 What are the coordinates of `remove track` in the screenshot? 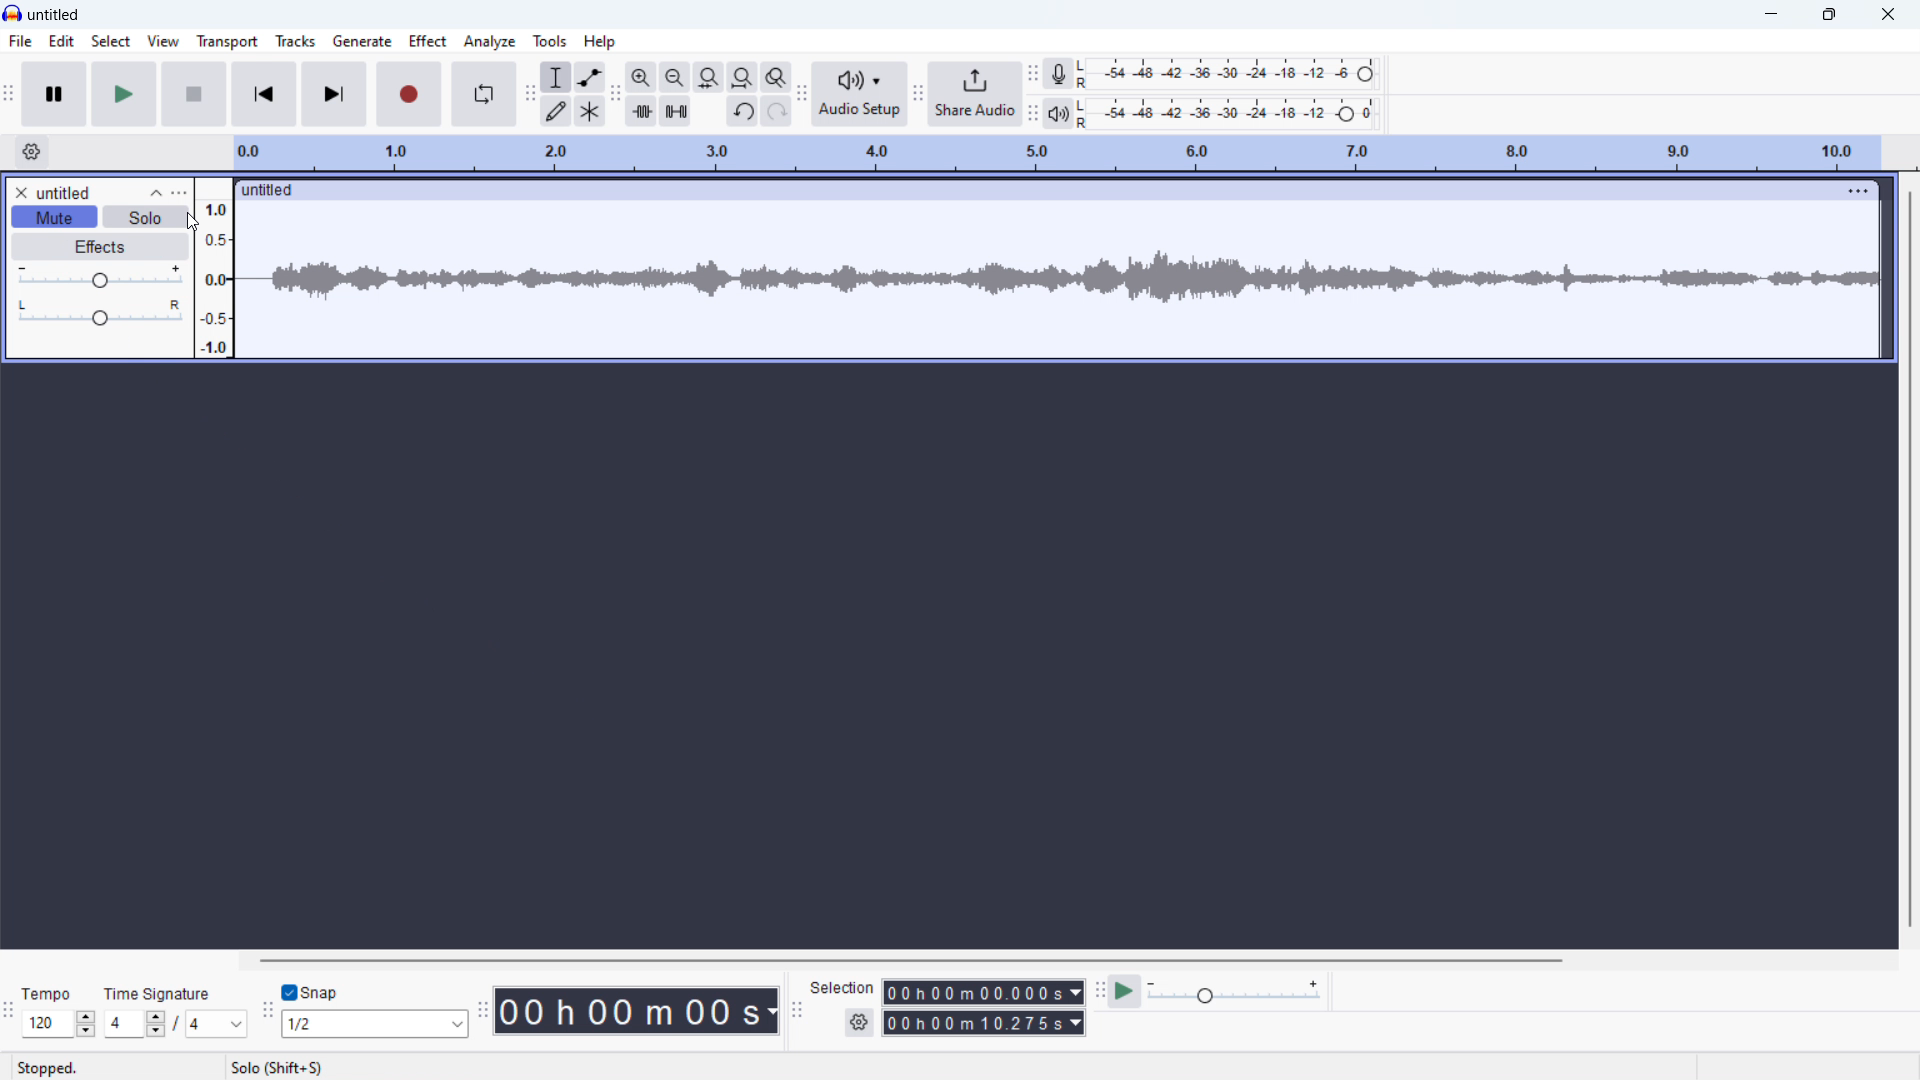 It's located at (19, 192).